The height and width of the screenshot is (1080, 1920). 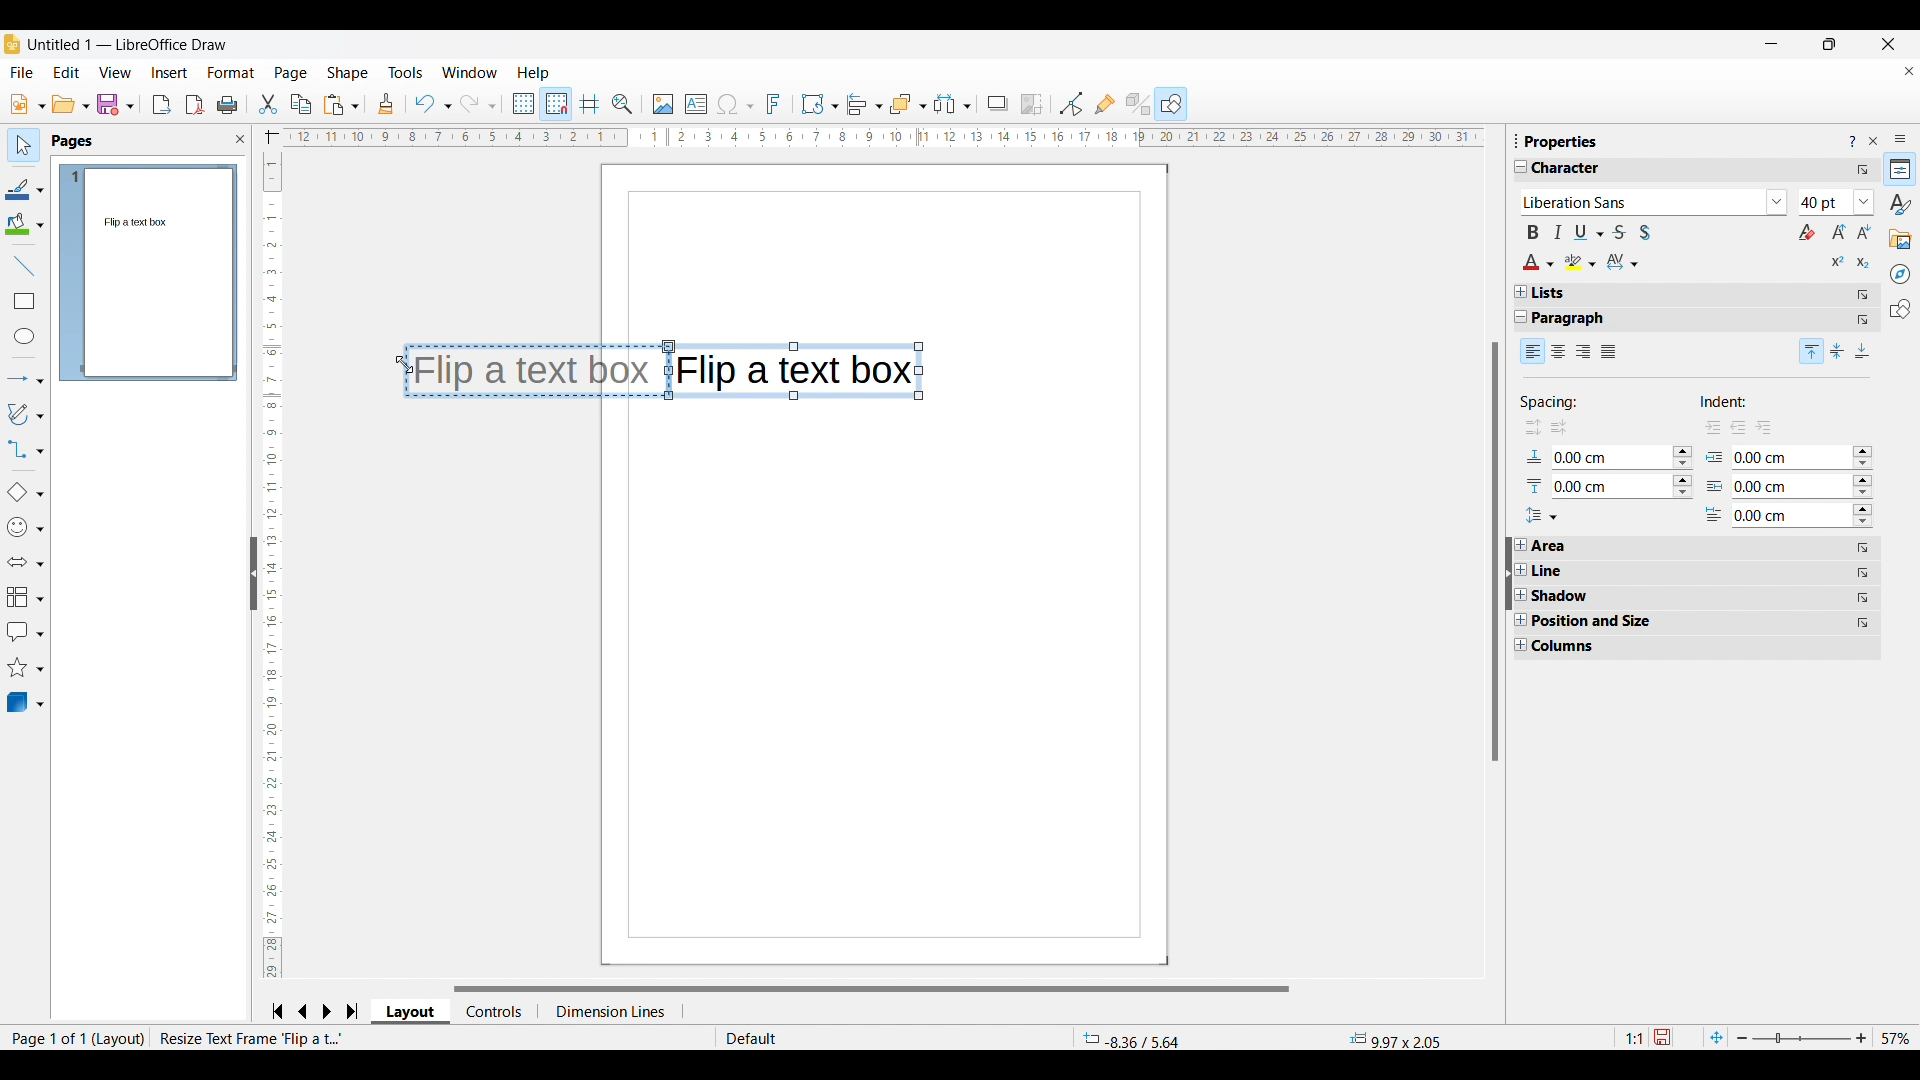 I want to click on List character size options, so click(x=1865, y=202).